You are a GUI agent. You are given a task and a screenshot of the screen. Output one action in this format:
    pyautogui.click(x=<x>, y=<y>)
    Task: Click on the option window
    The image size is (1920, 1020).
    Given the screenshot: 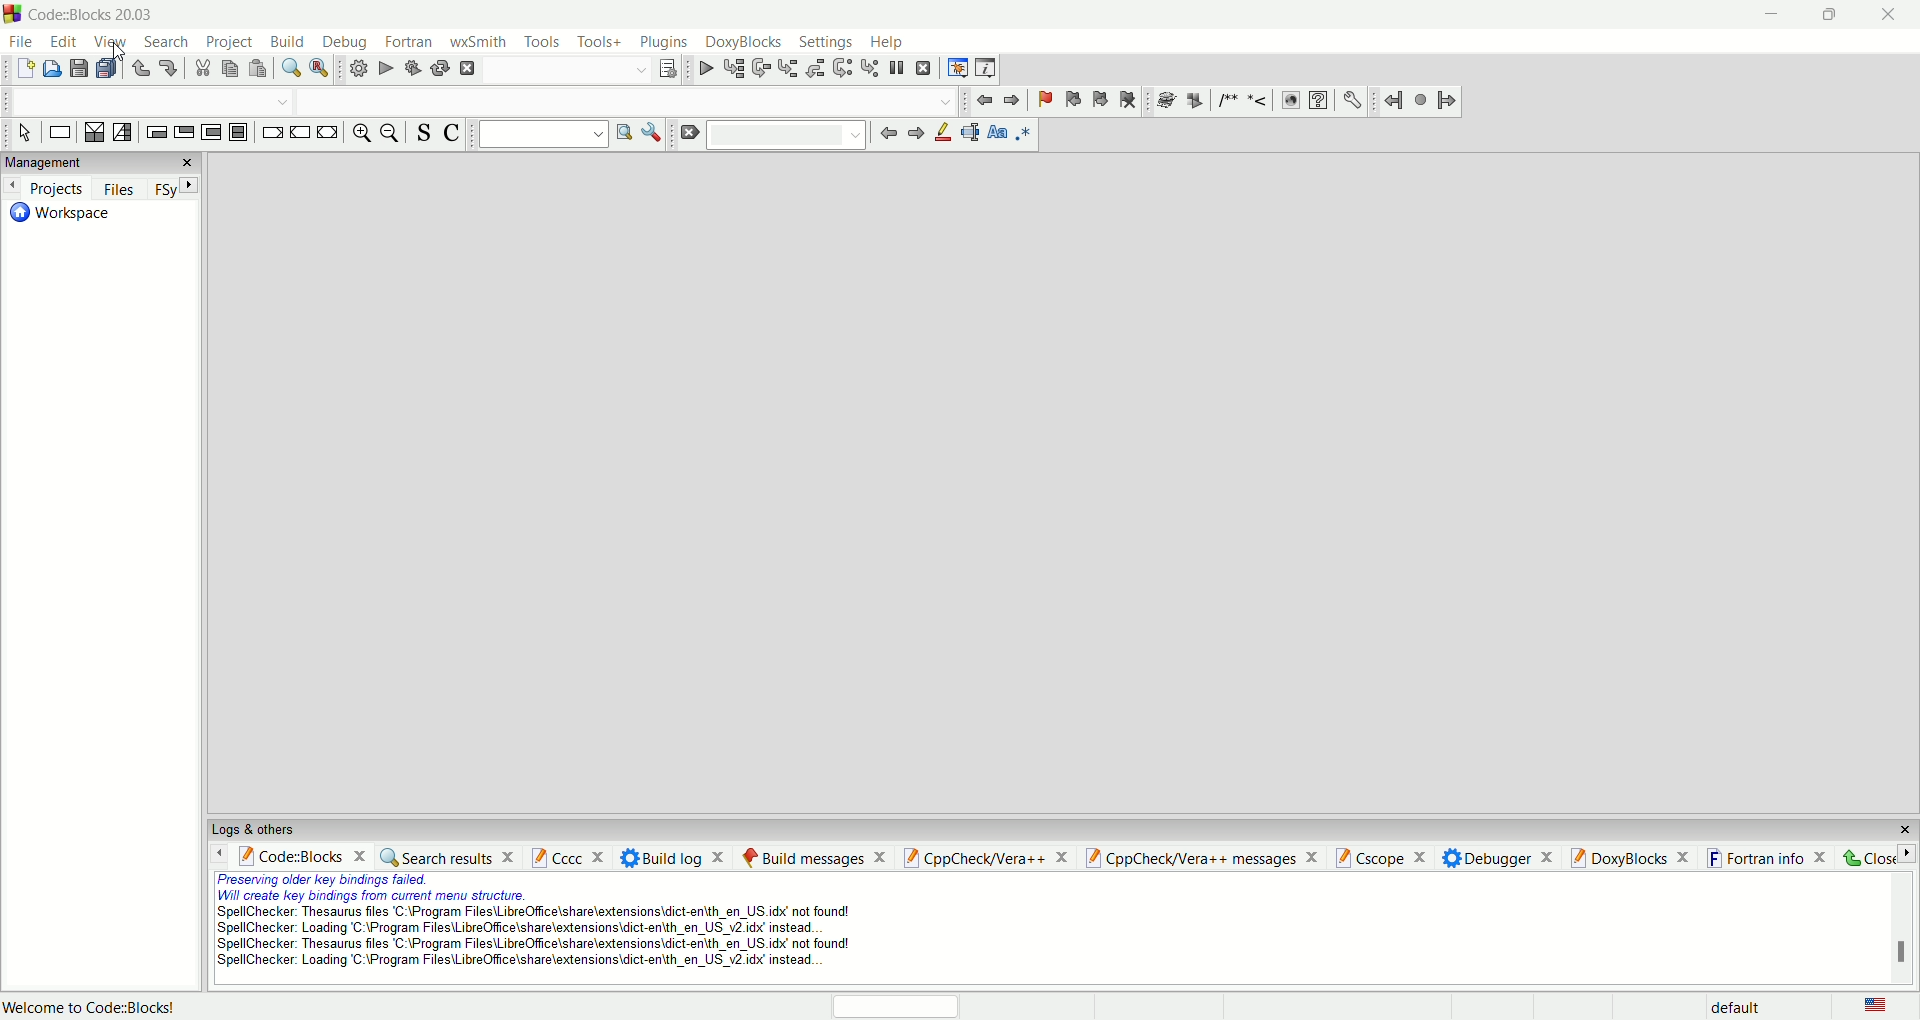 What is the action you would take?
    pyautogui.click(x=655, y=132)
    